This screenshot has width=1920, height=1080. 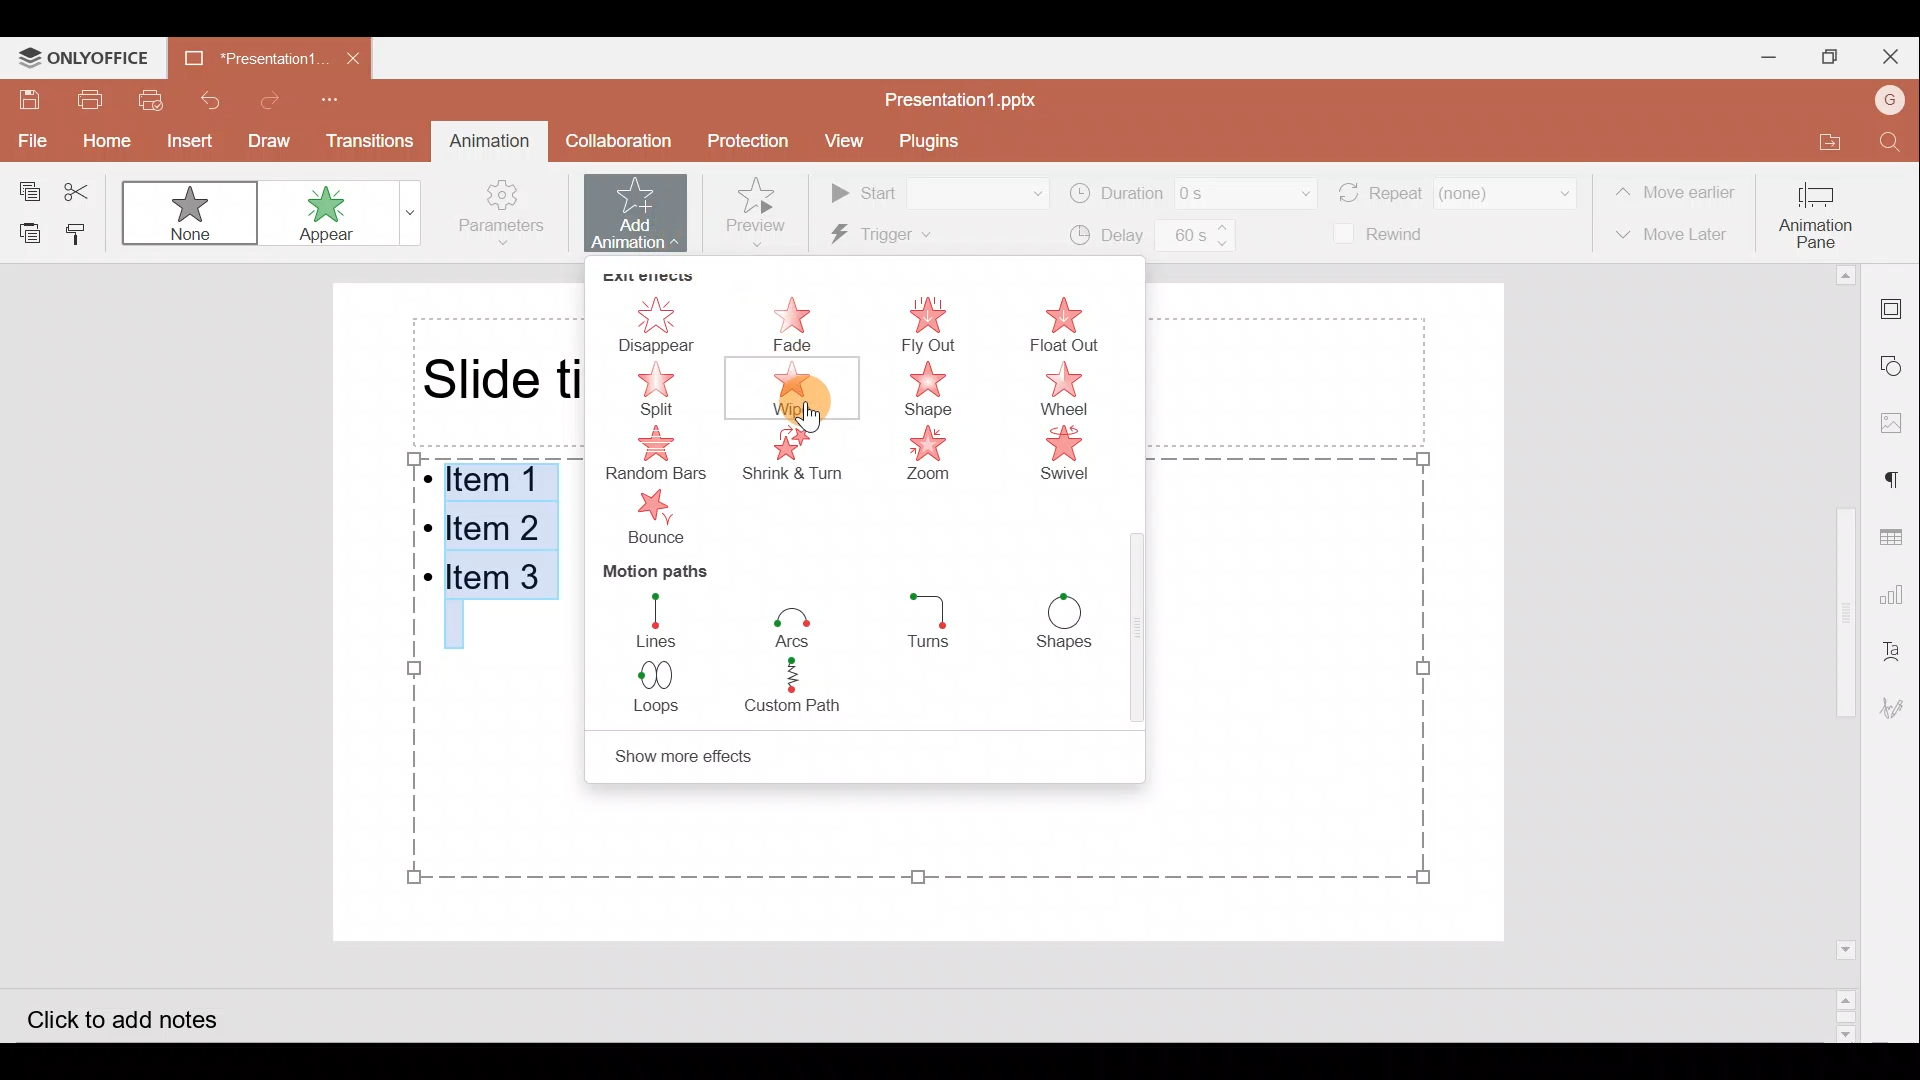 What do you see at coordinates (494, 525) in the screenshot?
I see `Bulleted Item 2 on the presentation slide` at bounding box center [494, 525].